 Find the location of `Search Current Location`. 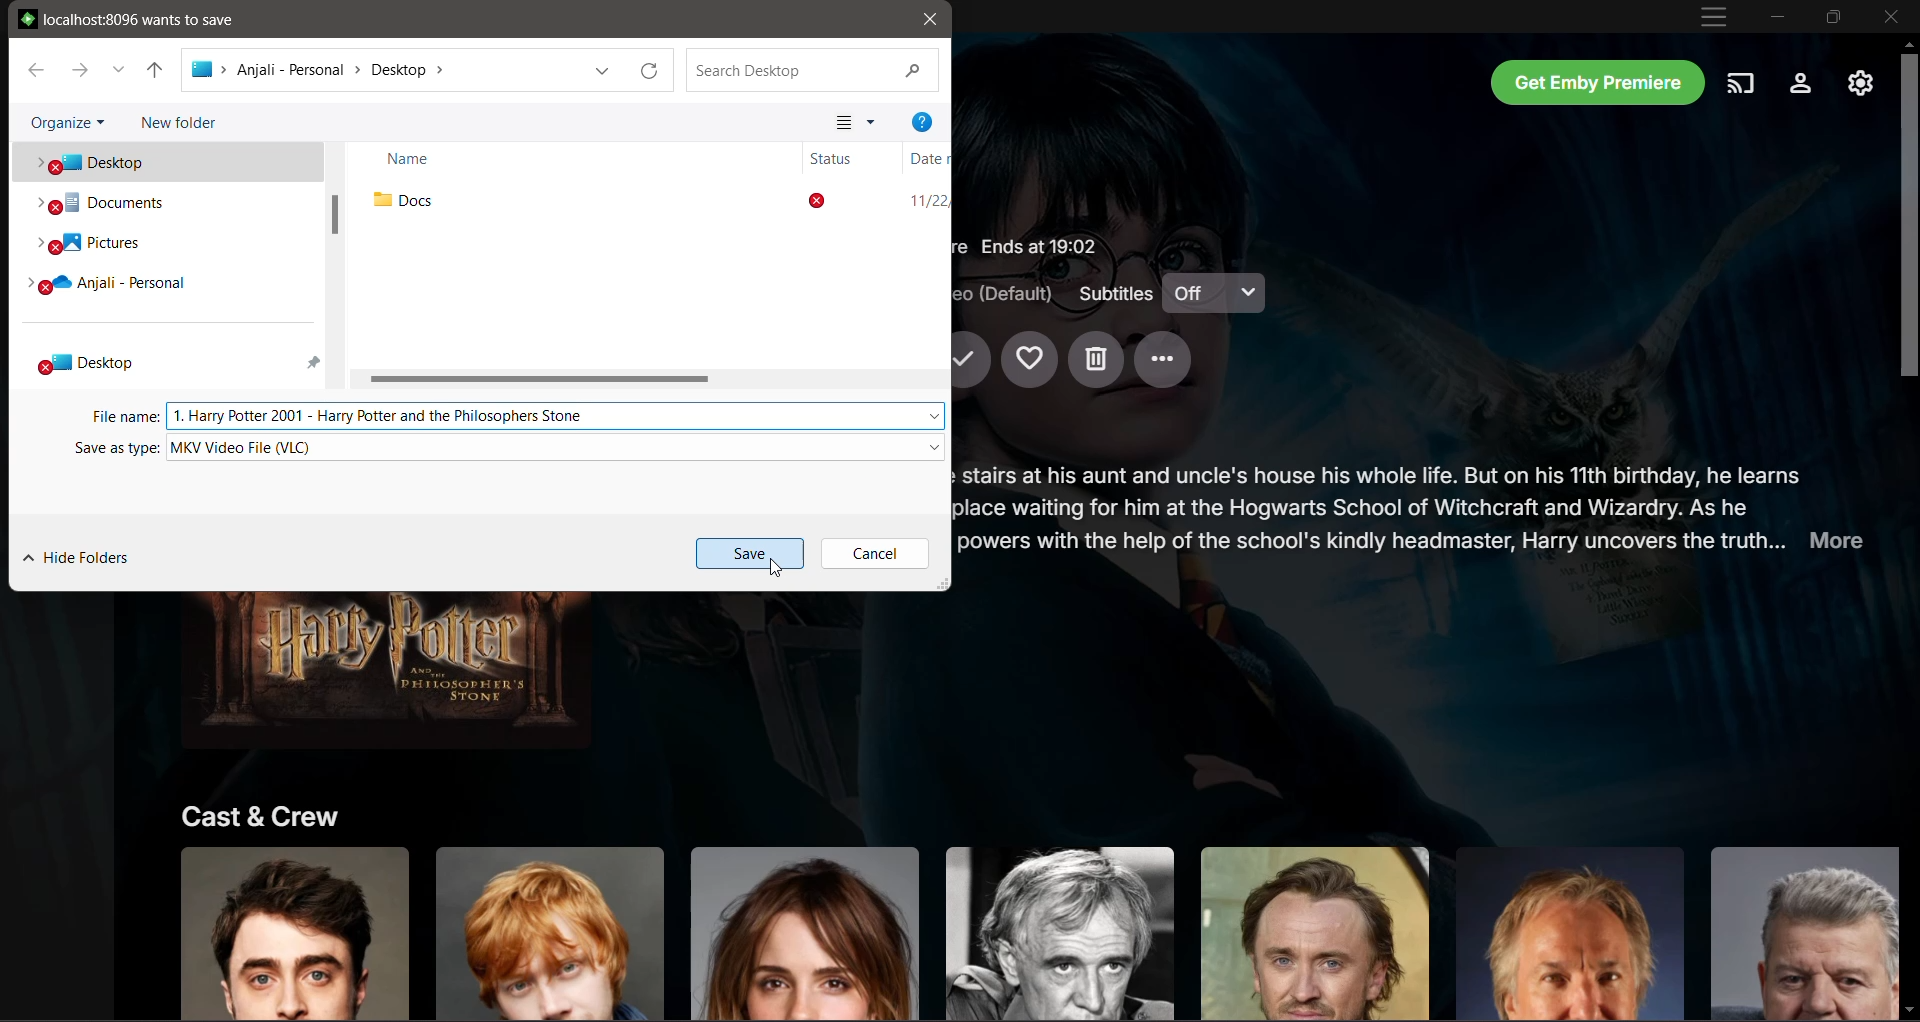

Search Current Location is located at coordinates (814, 70).